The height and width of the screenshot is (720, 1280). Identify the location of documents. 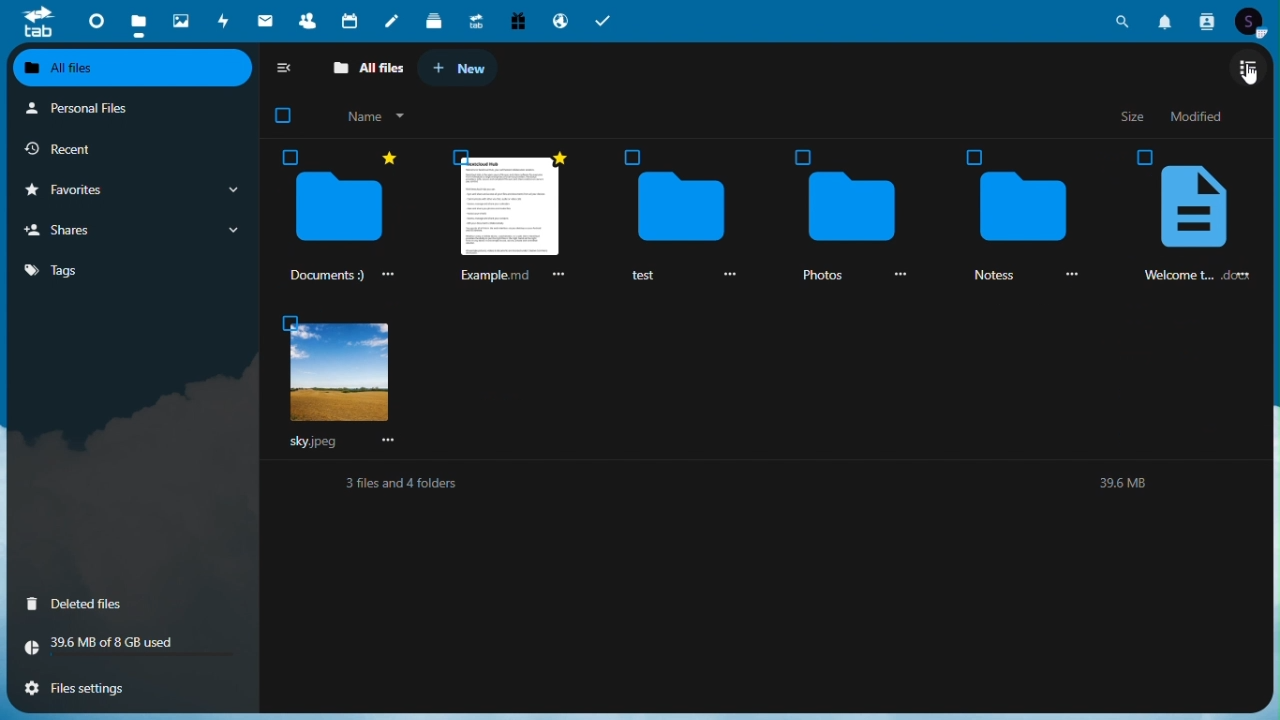
(322, 276).